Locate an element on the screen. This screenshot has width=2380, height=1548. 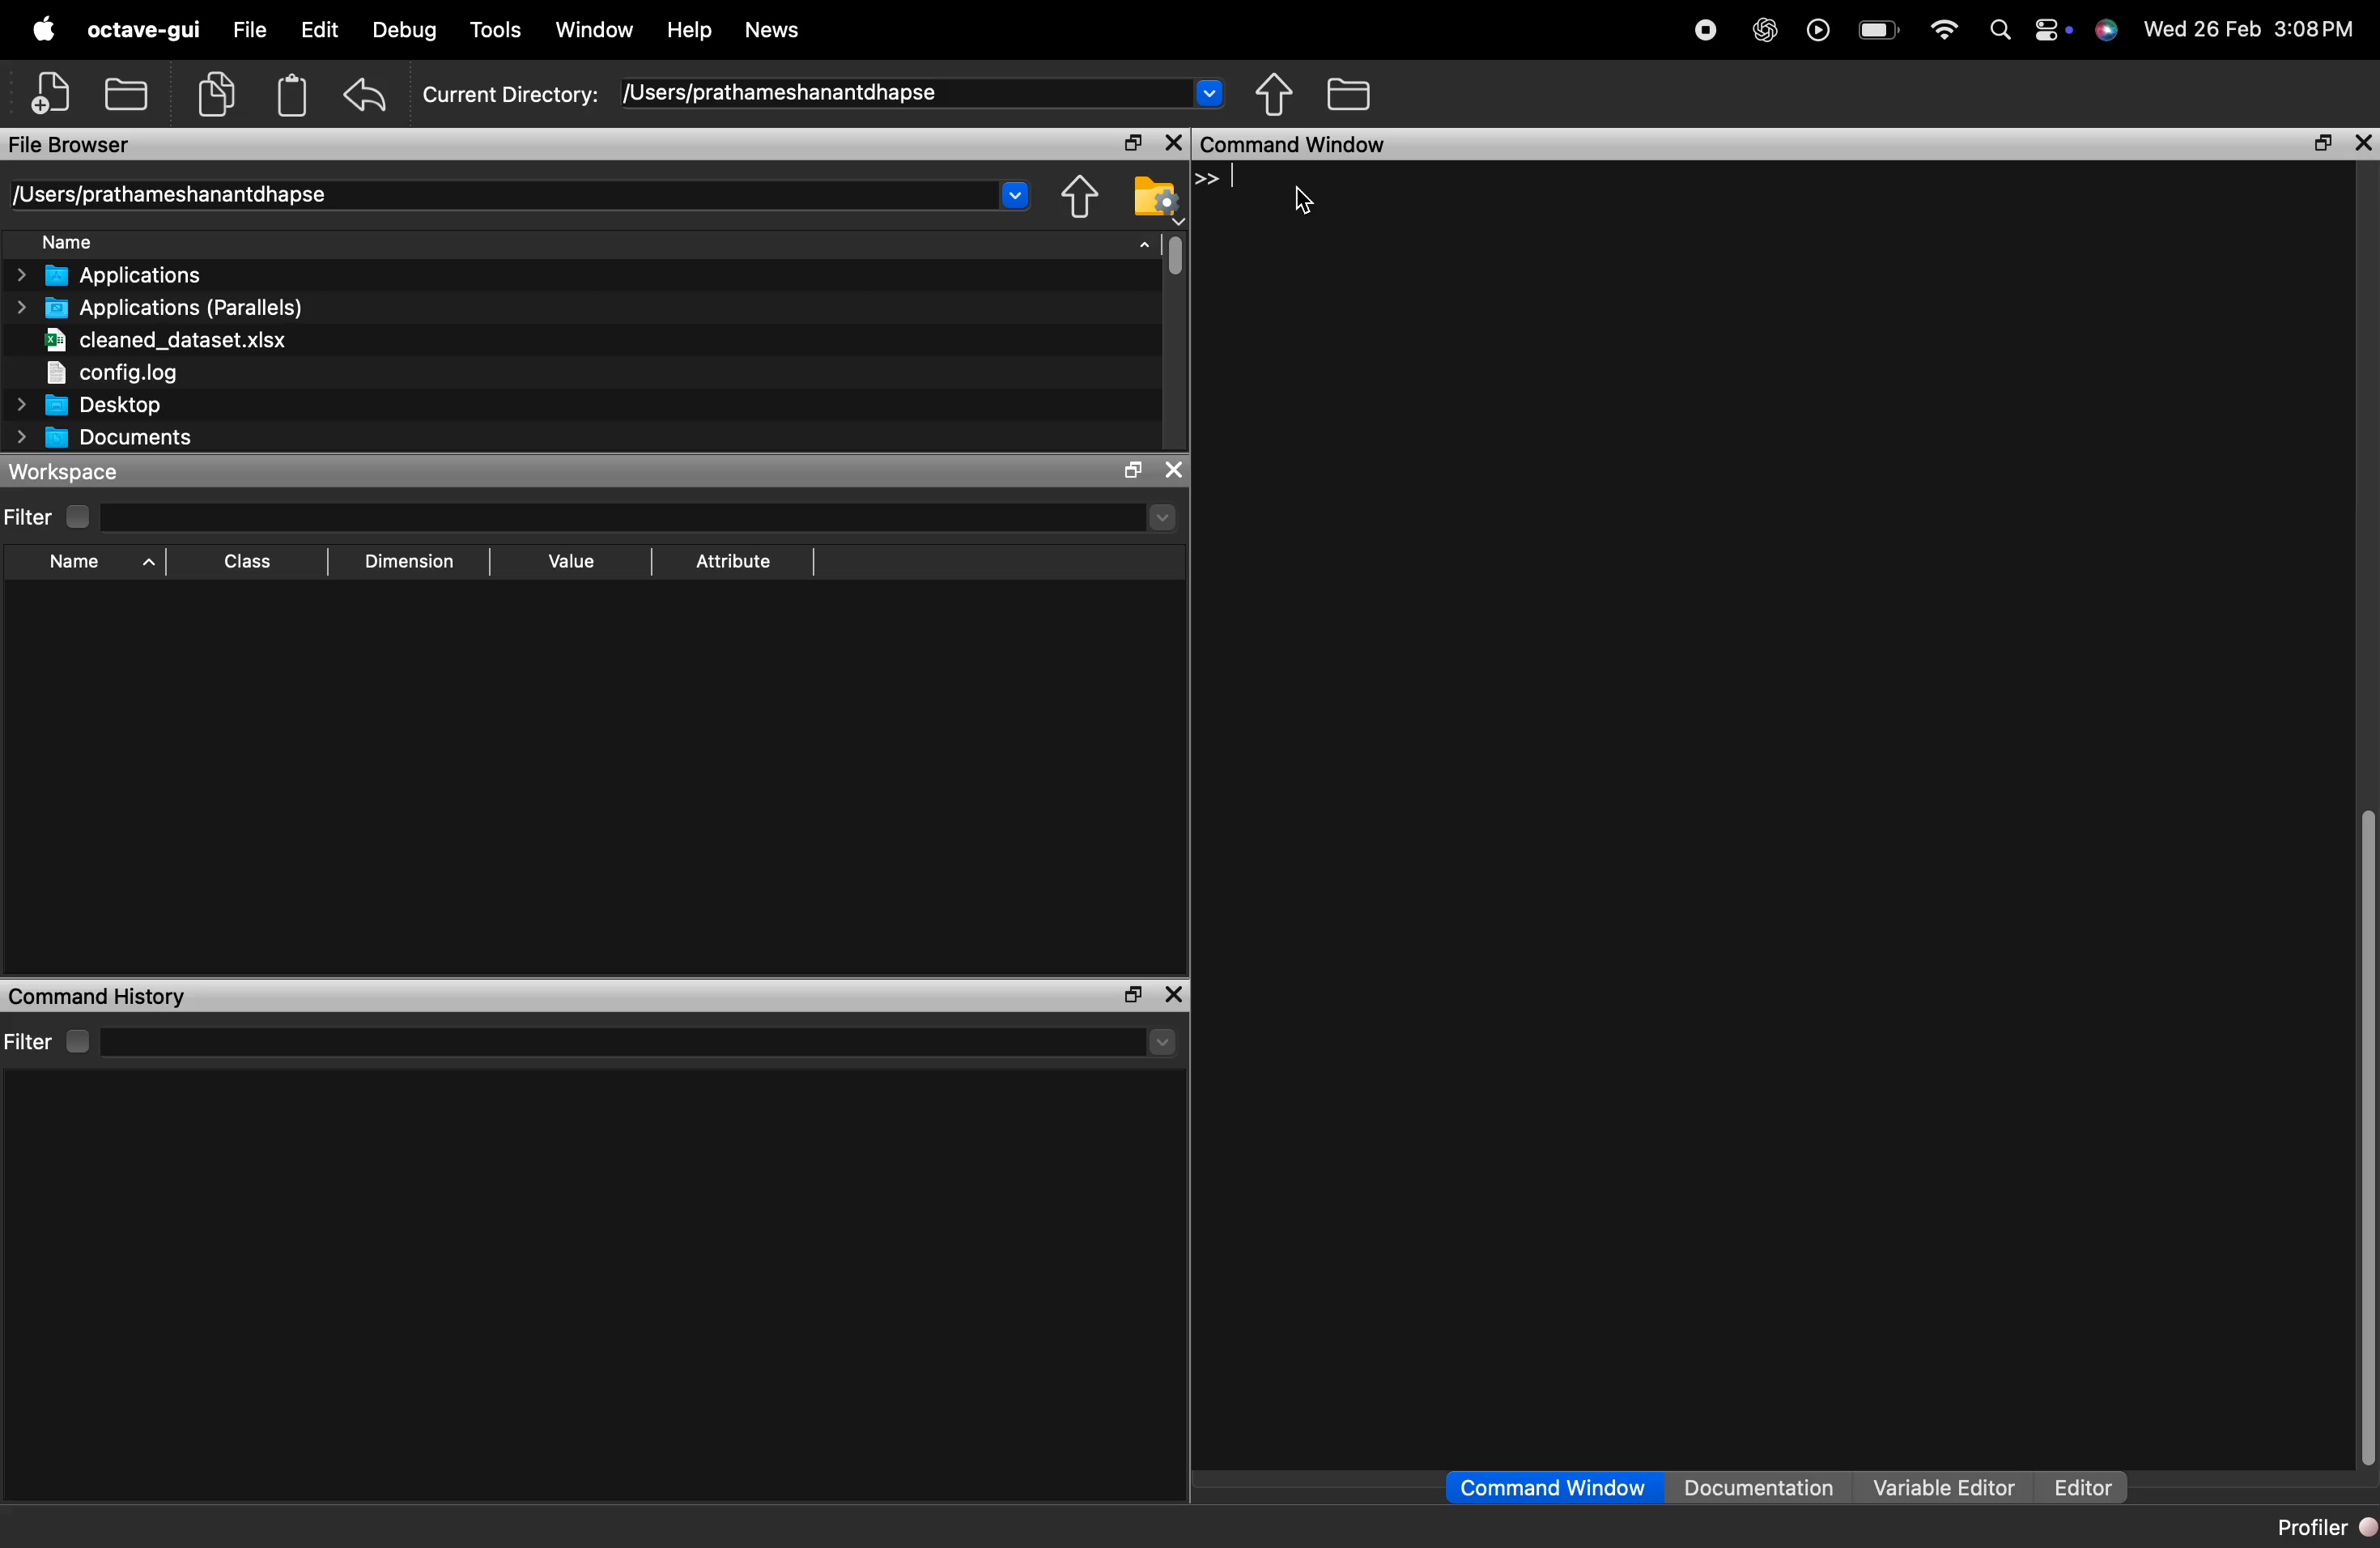
Help is located at coordinates (688, 30).